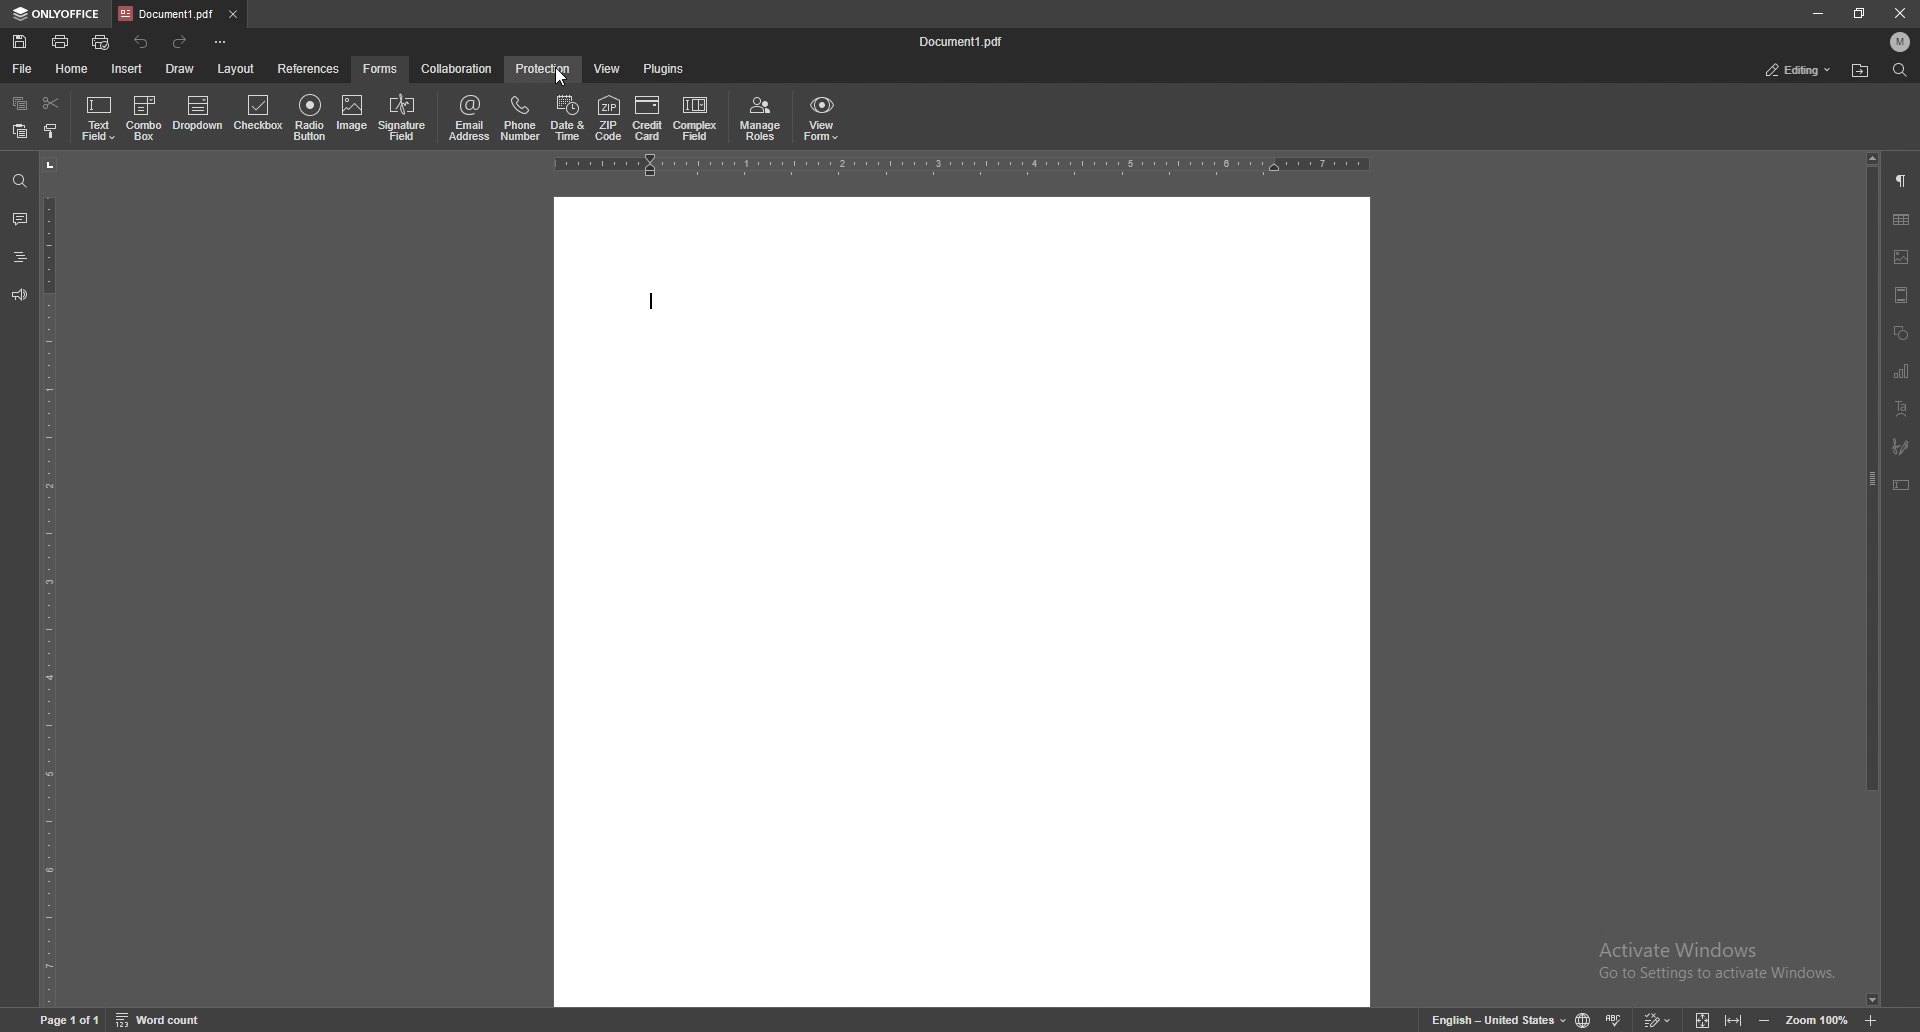 The image size is (1920, 1032). What do you see at coordinates (69, 1017) in the screenshot?
I see `page` at bounding box center [69, 1017].